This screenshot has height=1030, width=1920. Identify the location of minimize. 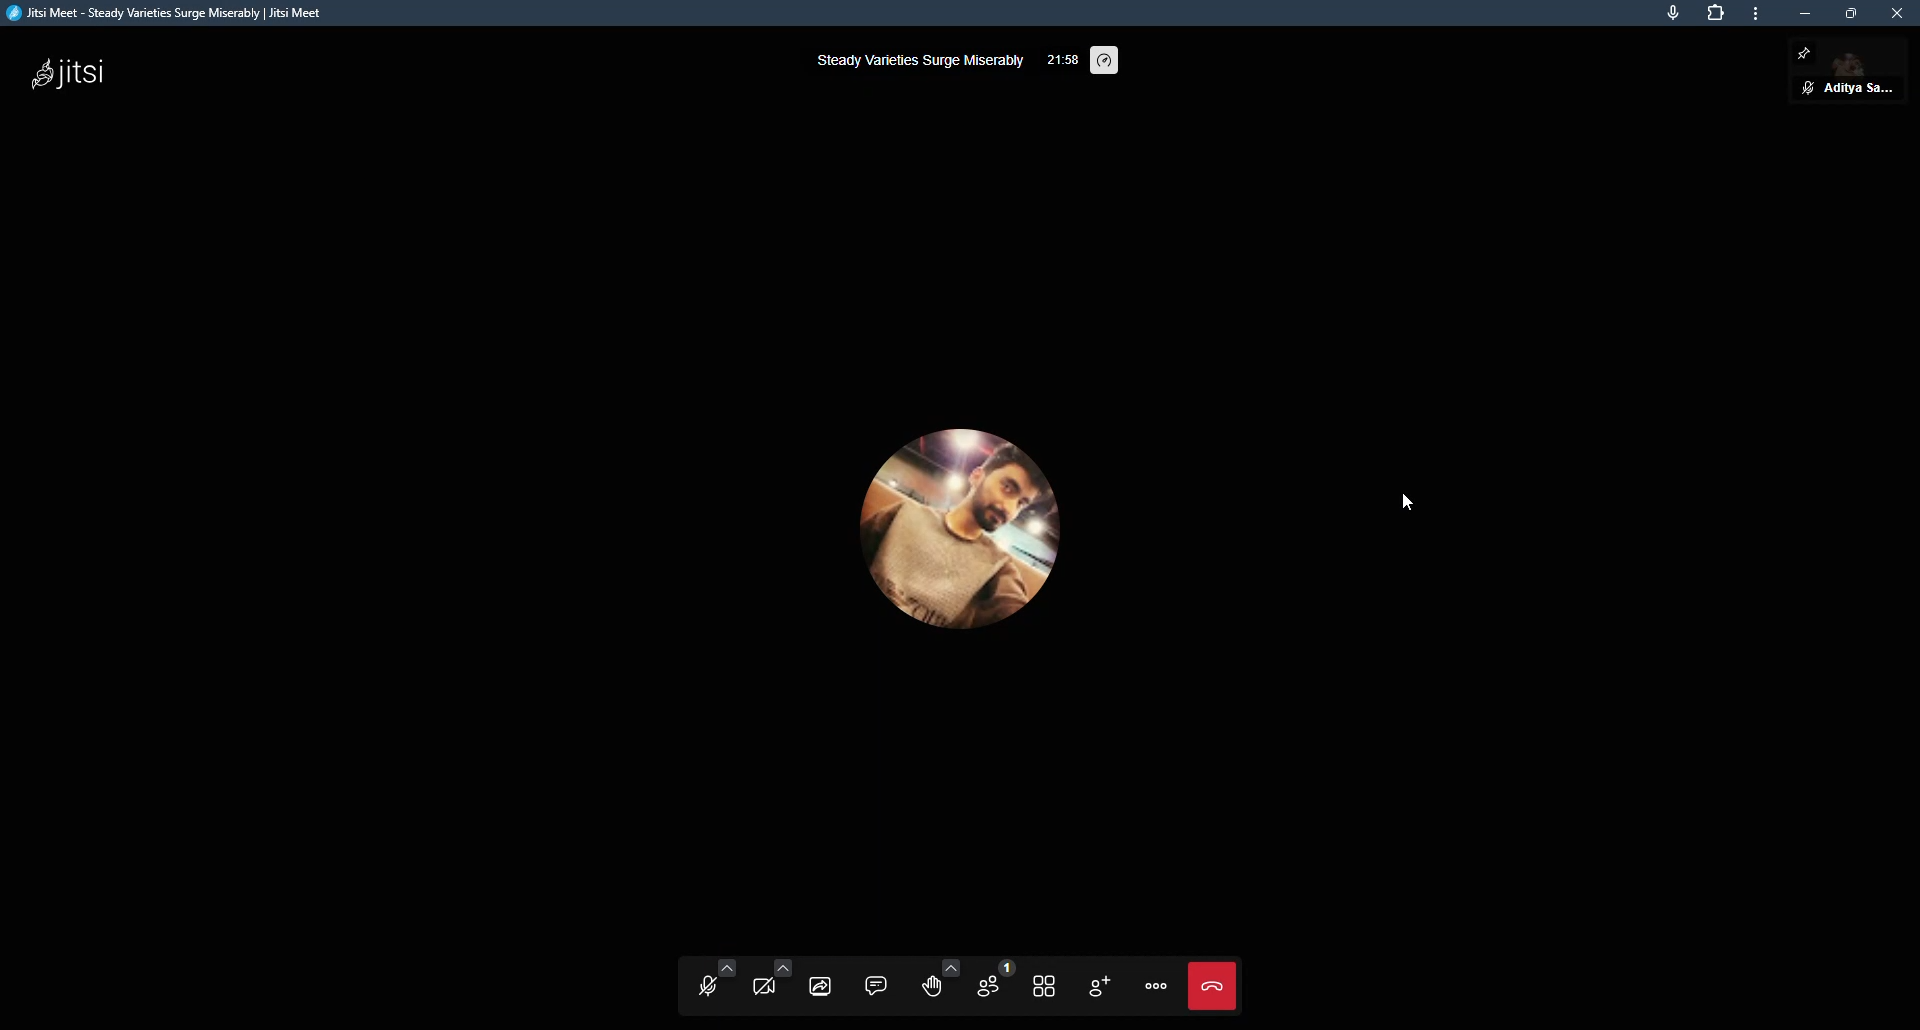
(1807, 13).